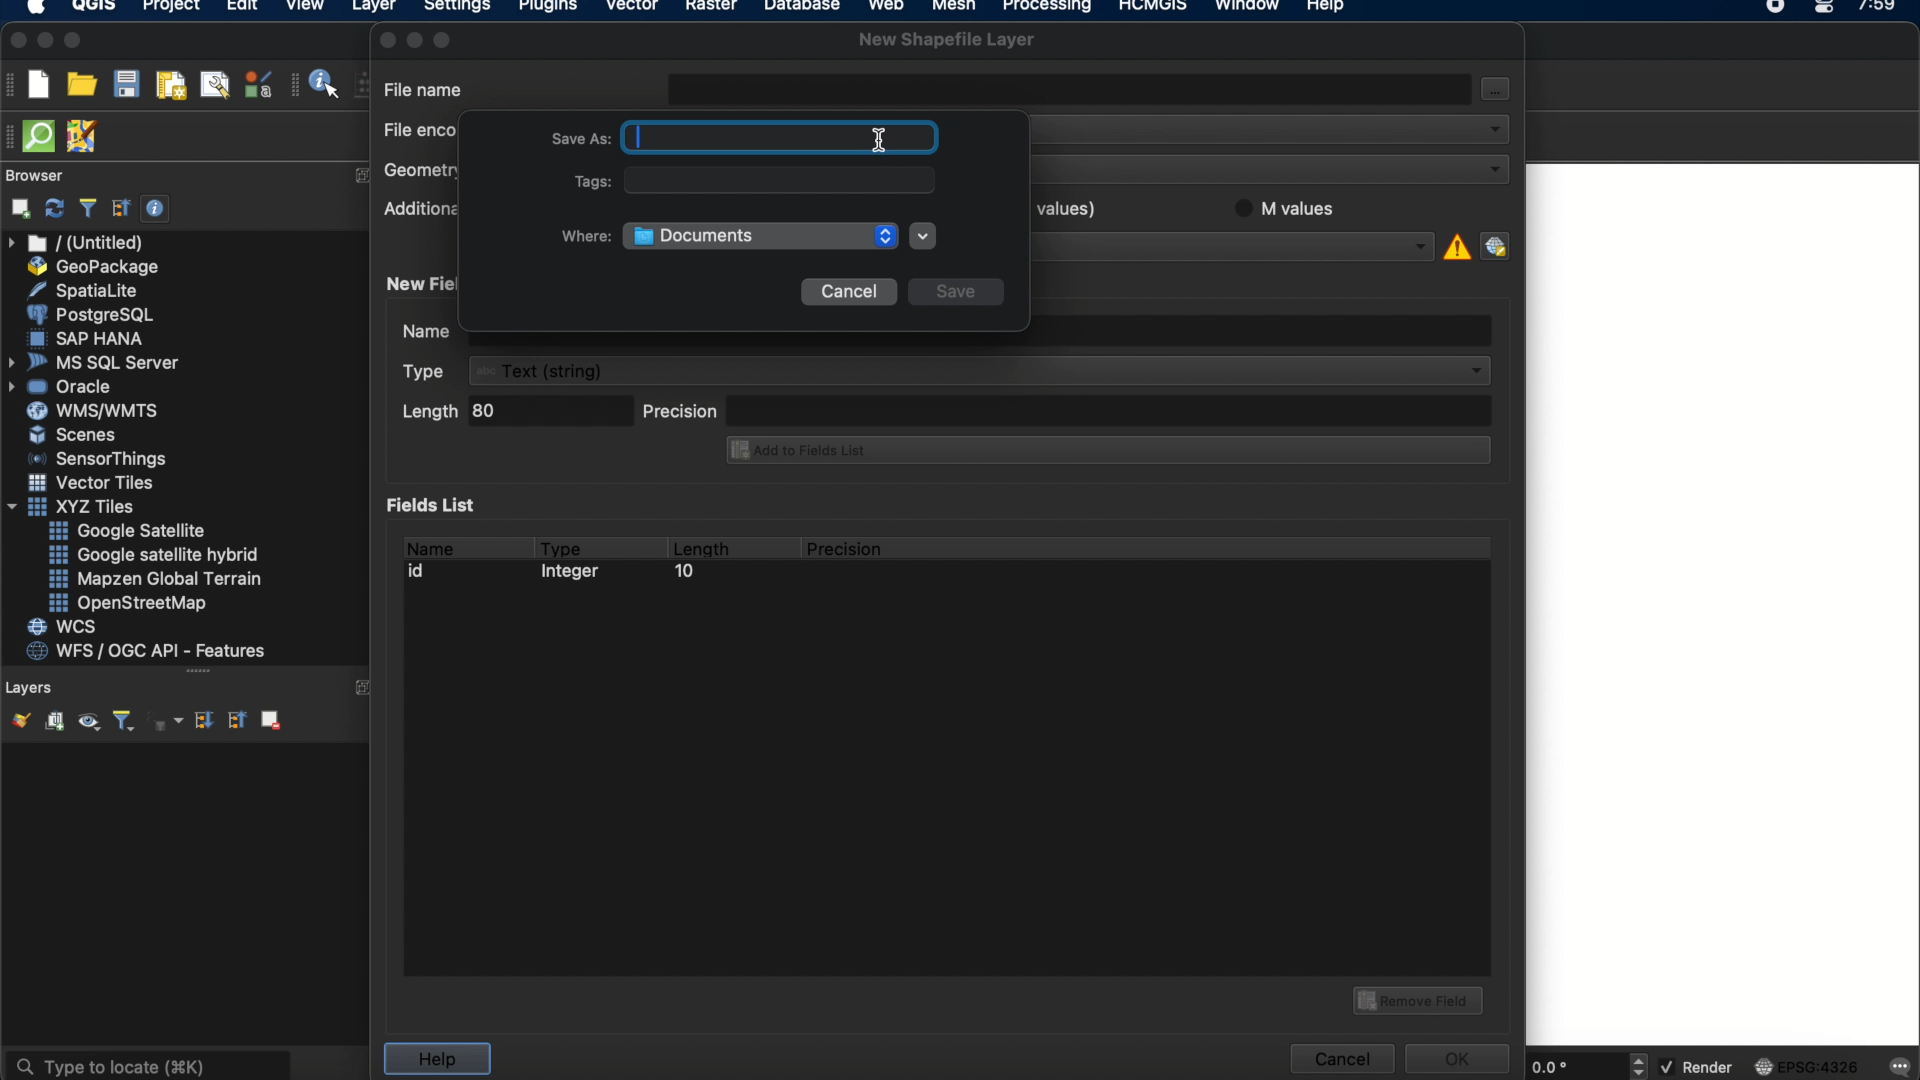 The width and height of the screenshot is (1920, 1080). What do you see at coordinates (125, 85) in the screenshot?
I see `save project` at bounding box center [125, 85].